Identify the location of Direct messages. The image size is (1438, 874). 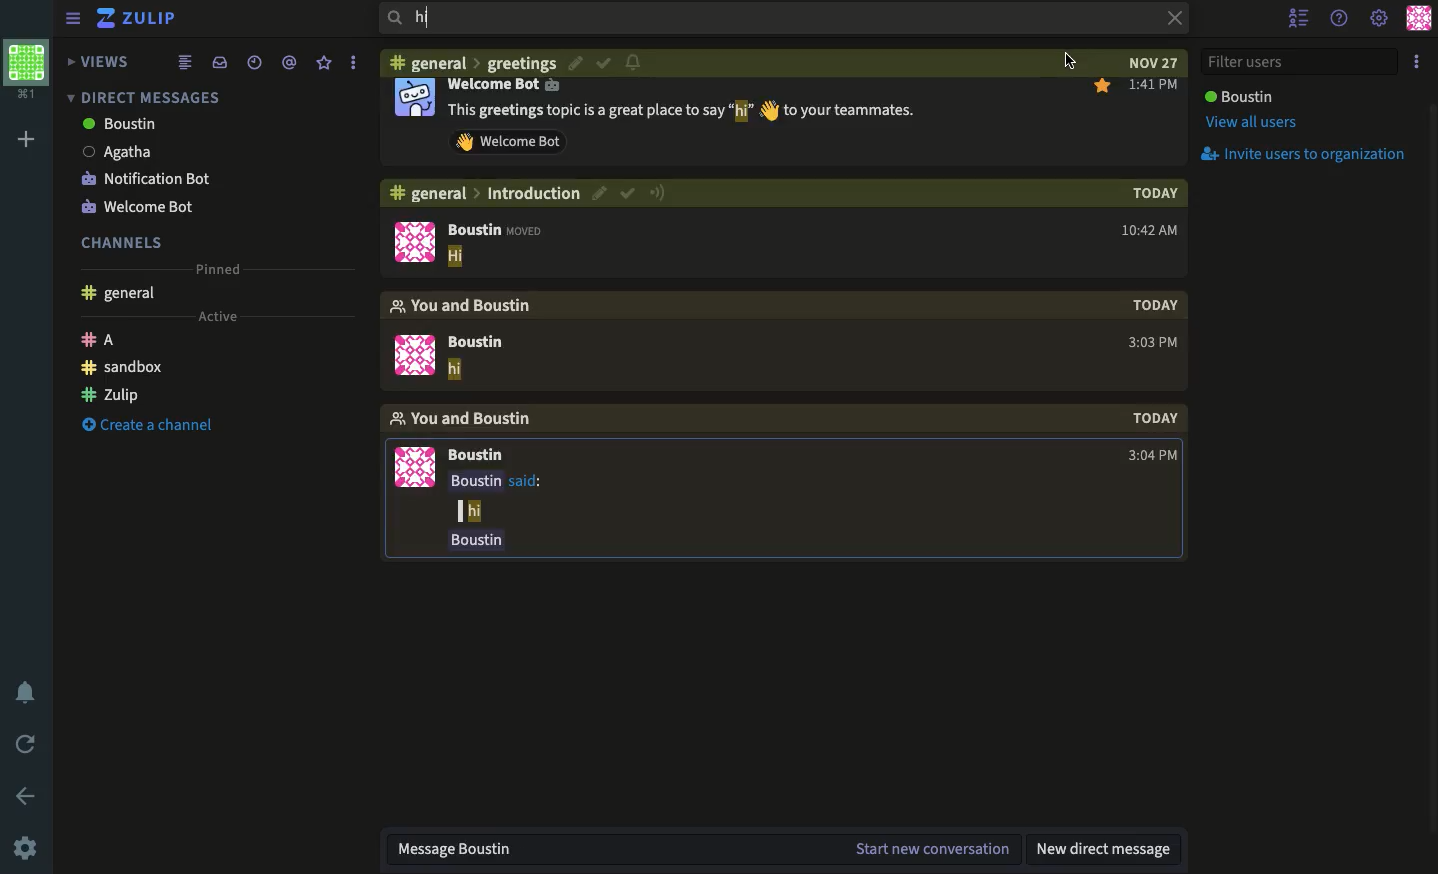
(143, 97).